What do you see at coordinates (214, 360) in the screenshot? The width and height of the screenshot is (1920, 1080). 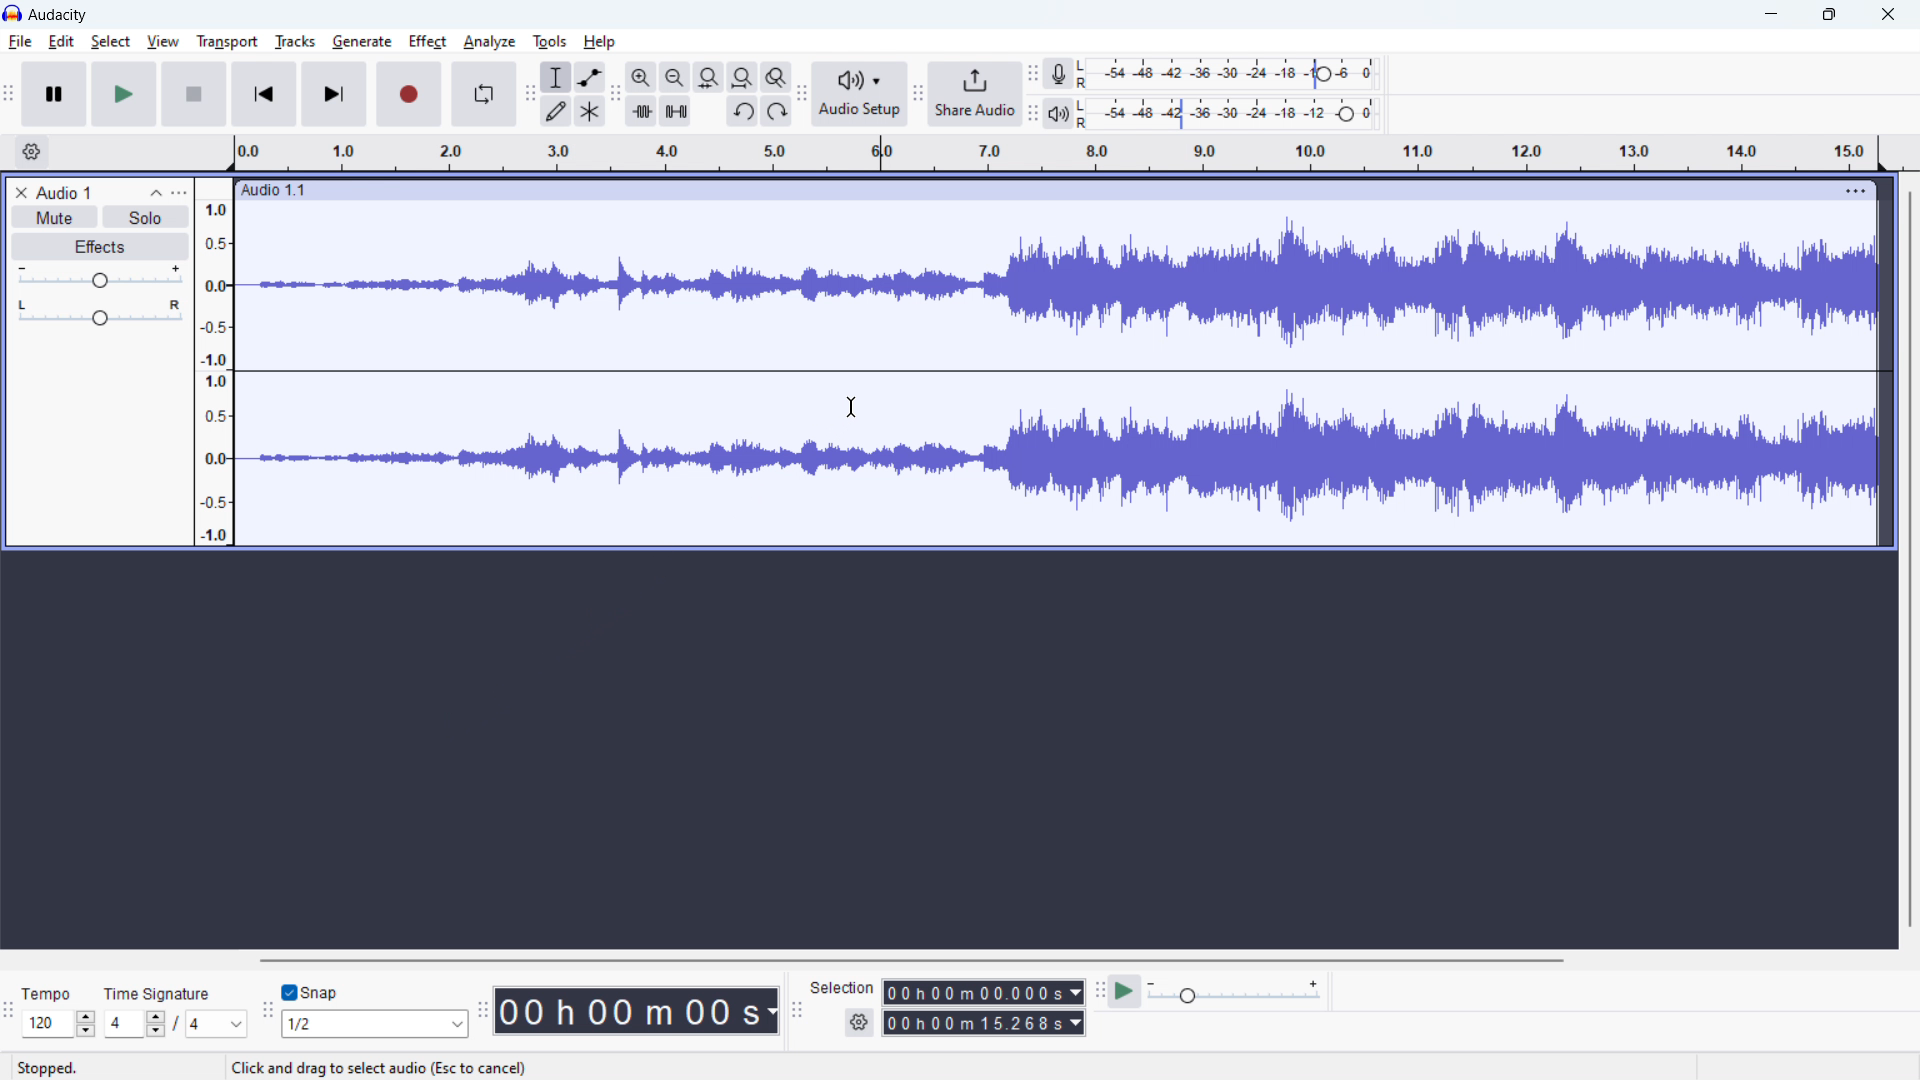 I see `amplitude` at bounding box center [214, 360].